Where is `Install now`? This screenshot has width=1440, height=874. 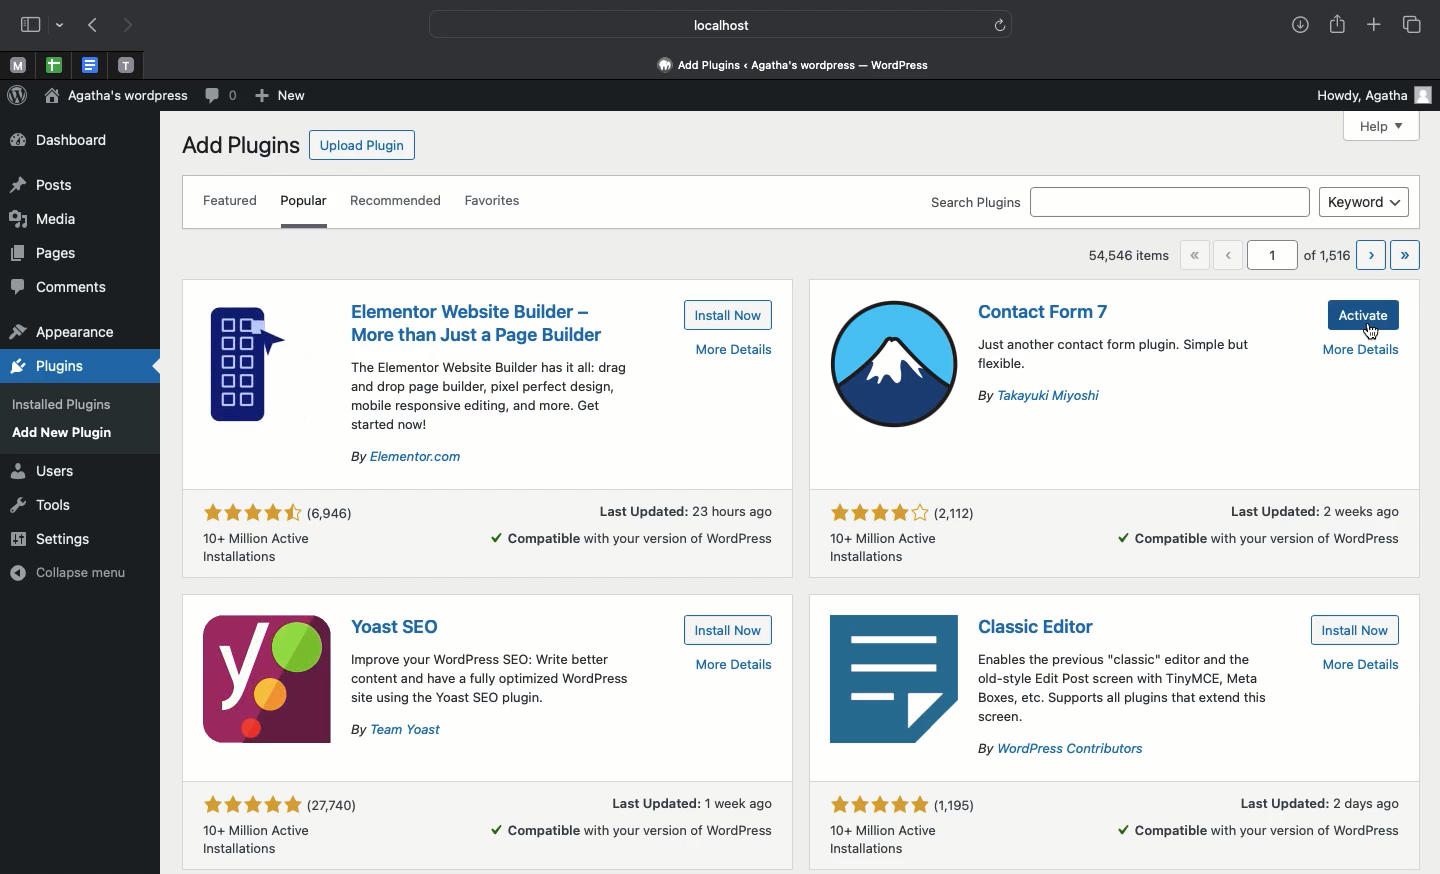 Install now is located at coordinates (726, 630).